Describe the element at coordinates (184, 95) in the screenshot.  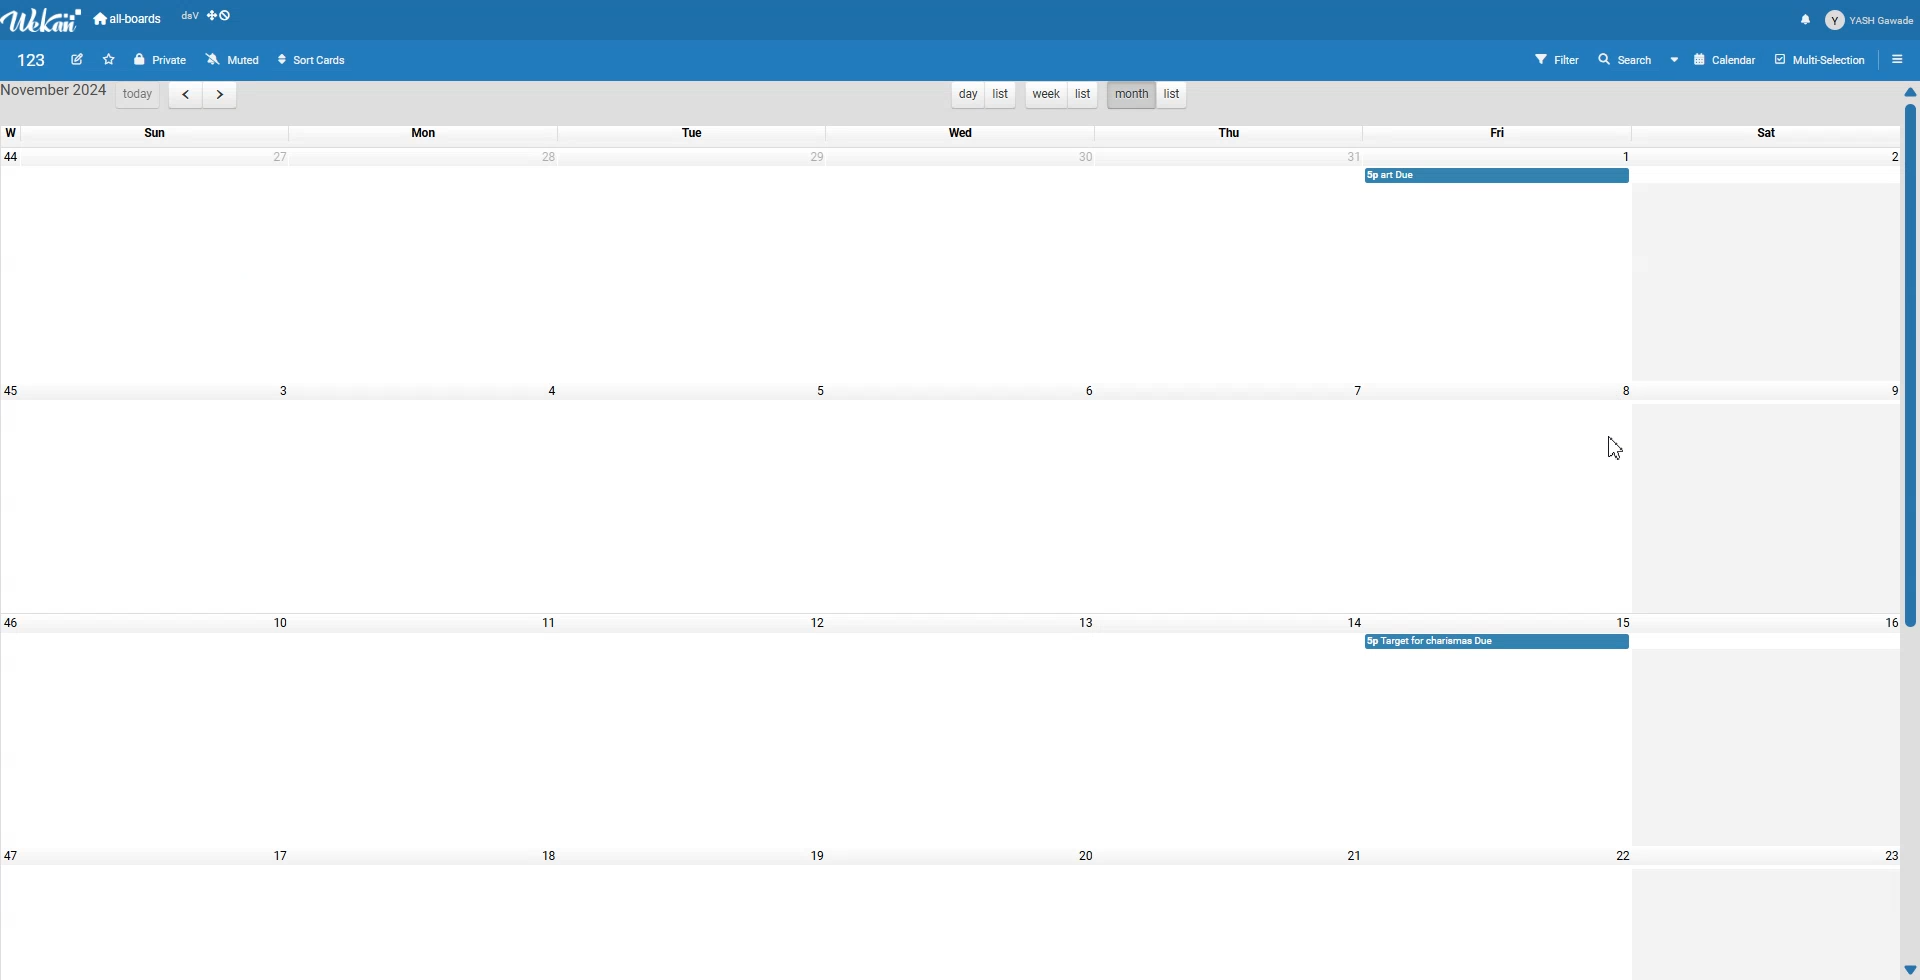
I see `Last Month` at that location.